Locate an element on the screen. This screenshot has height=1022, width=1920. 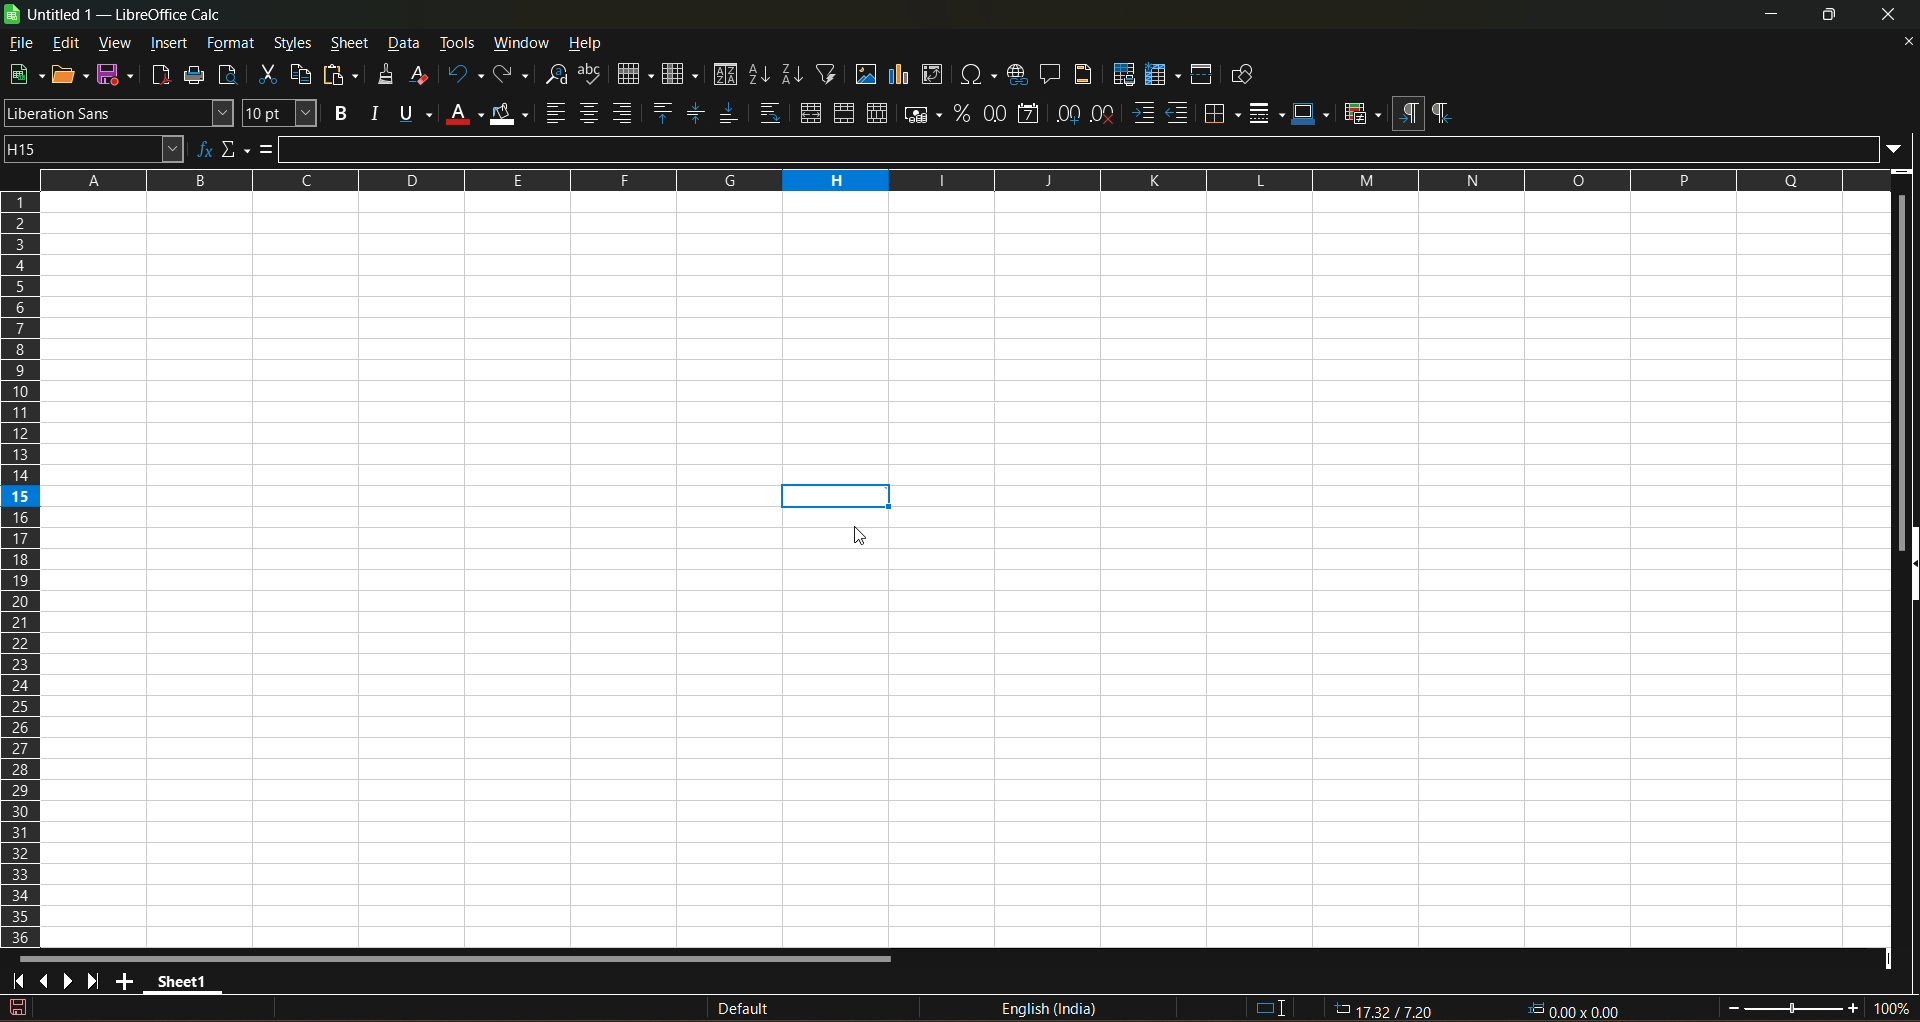
define print area is located at coordinates (1125, 74).